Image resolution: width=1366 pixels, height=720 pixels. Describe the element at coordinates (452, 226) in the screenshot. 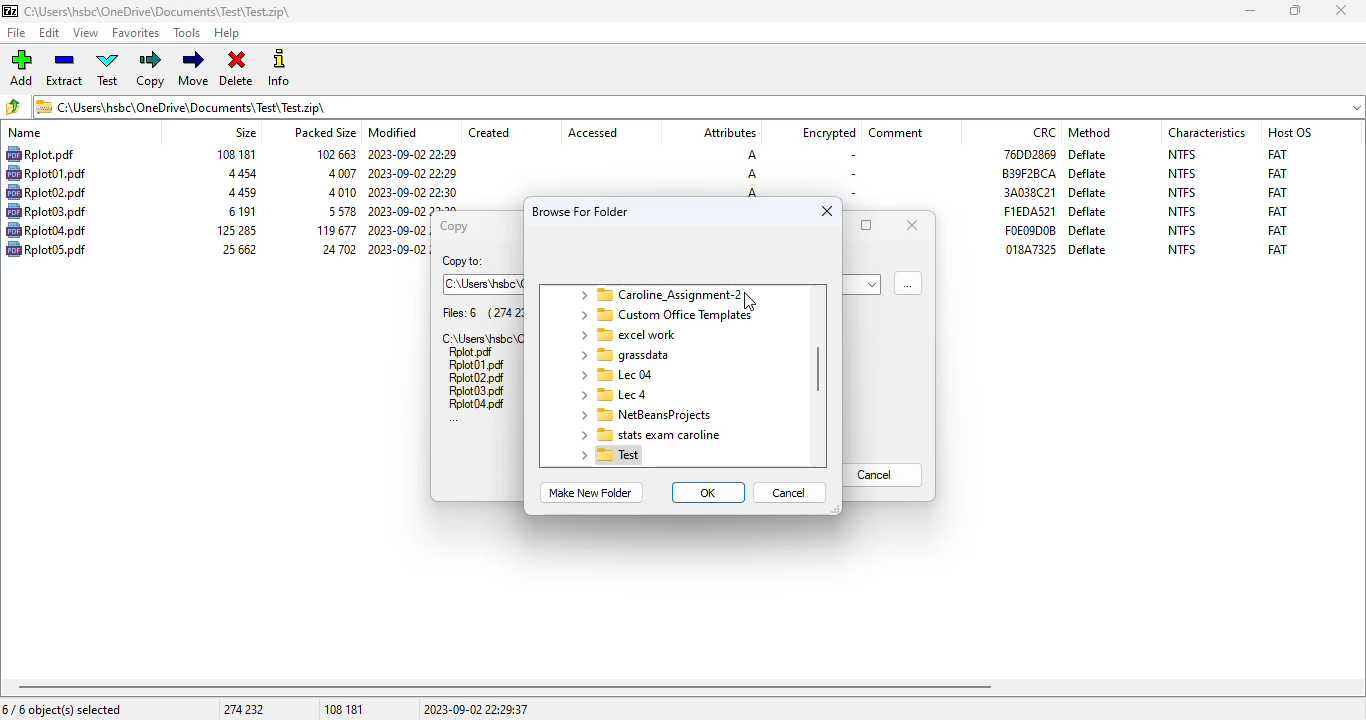

I see `copy` at that location.